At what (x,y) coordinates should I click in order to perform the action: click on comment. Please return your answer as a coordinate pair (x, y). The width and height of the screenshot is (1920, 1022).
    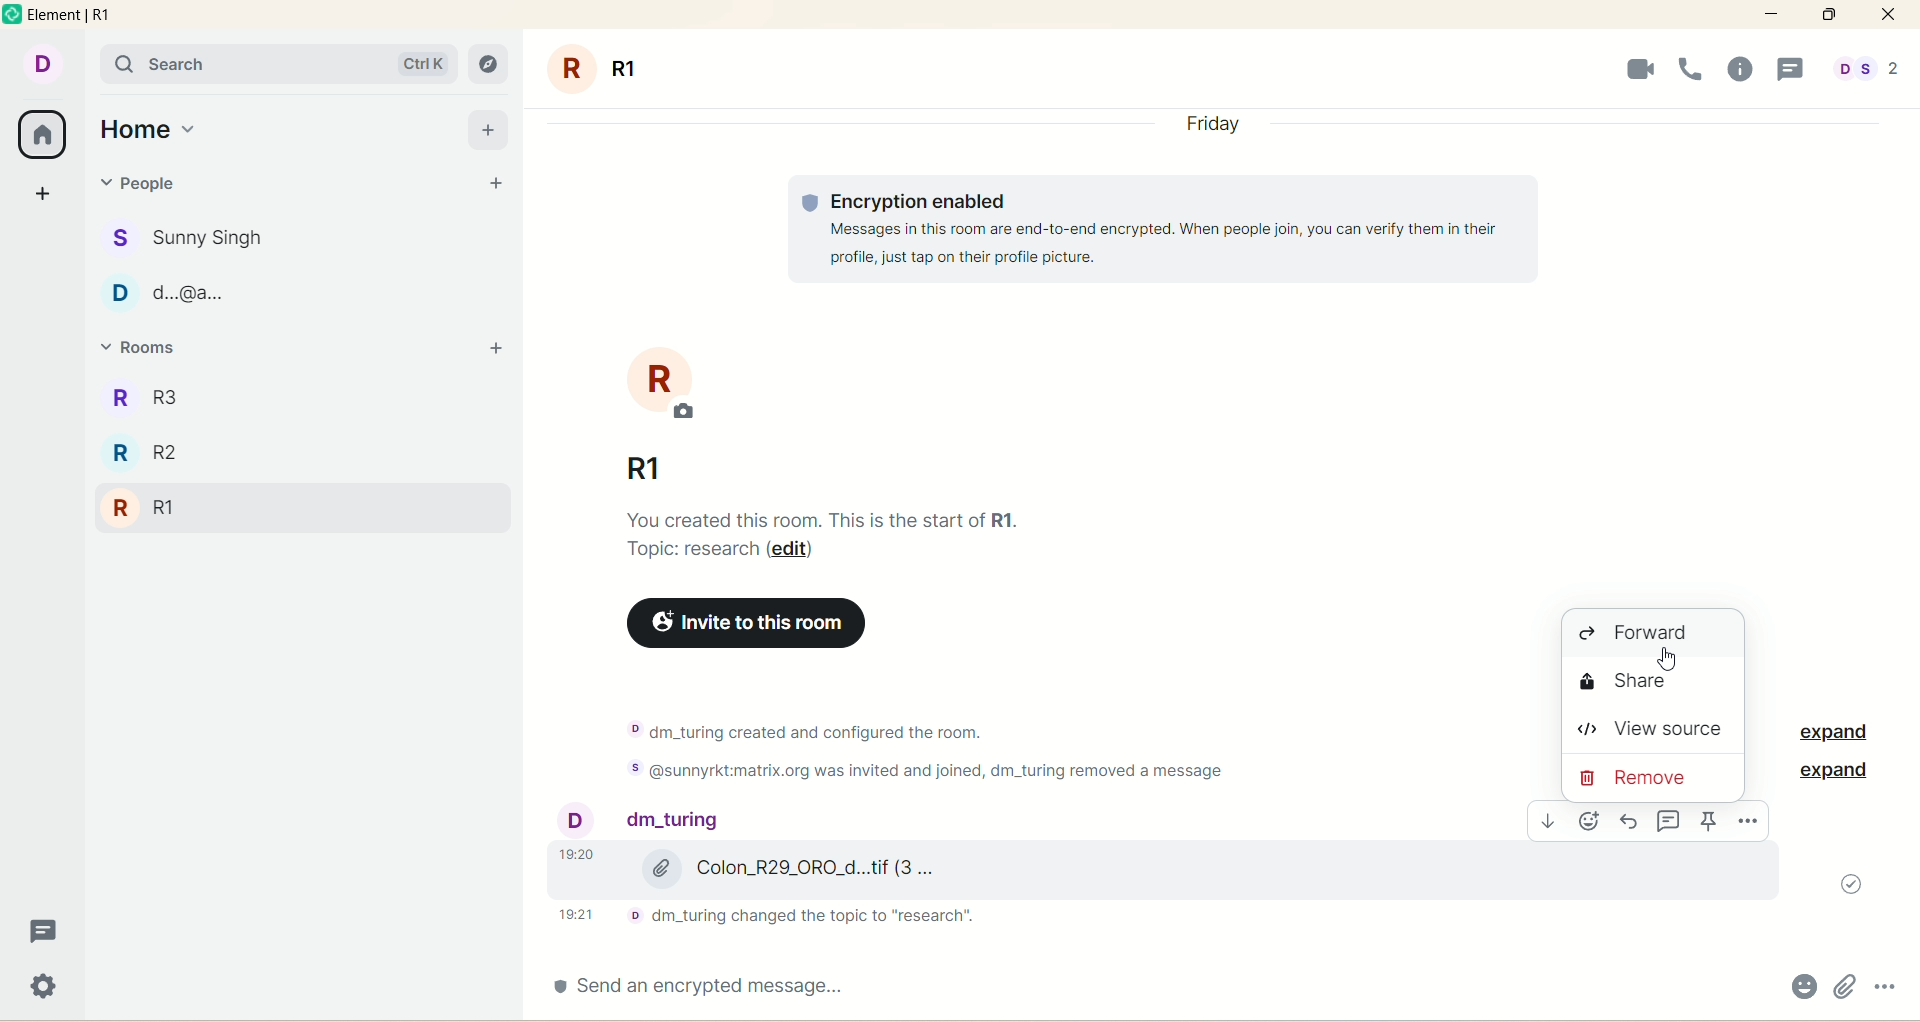
    Looking at the image, I should click on (1674, 822).